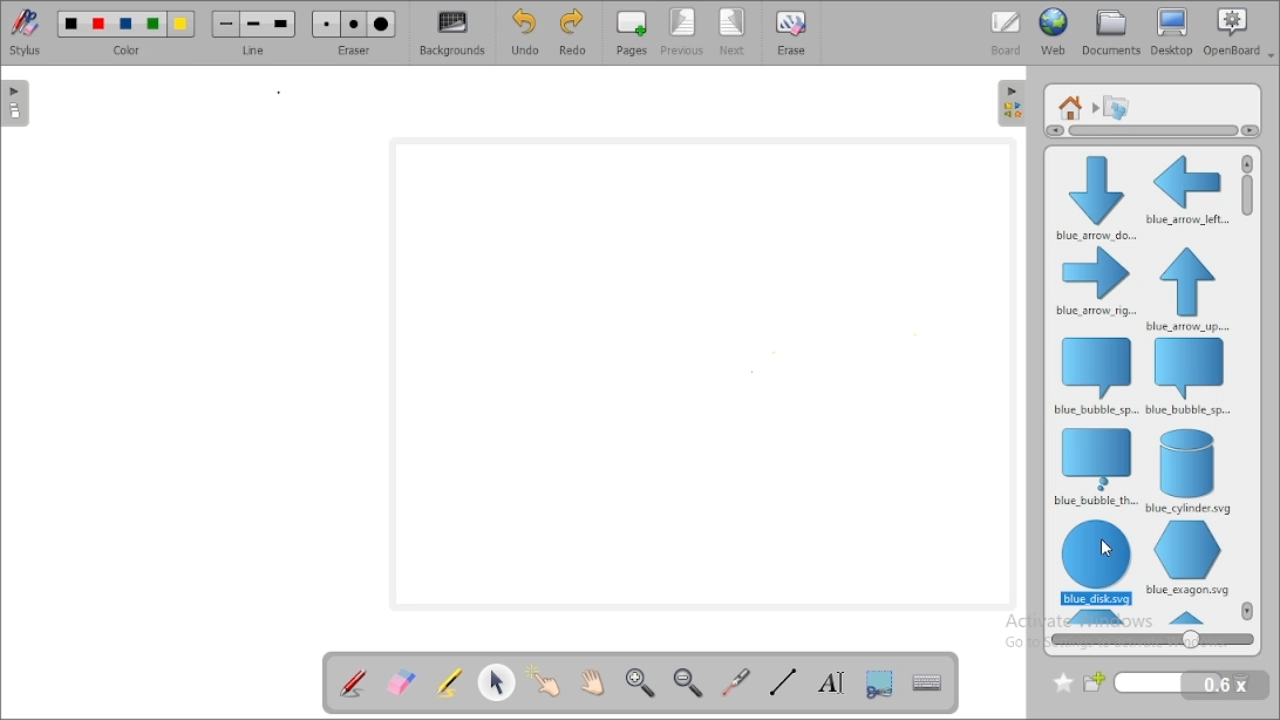 The image size is (1280, 720). What do you see at coordinates (880, 682) in the screenshot?
I see `capture part of the screen` at bounding box center [880, 682].